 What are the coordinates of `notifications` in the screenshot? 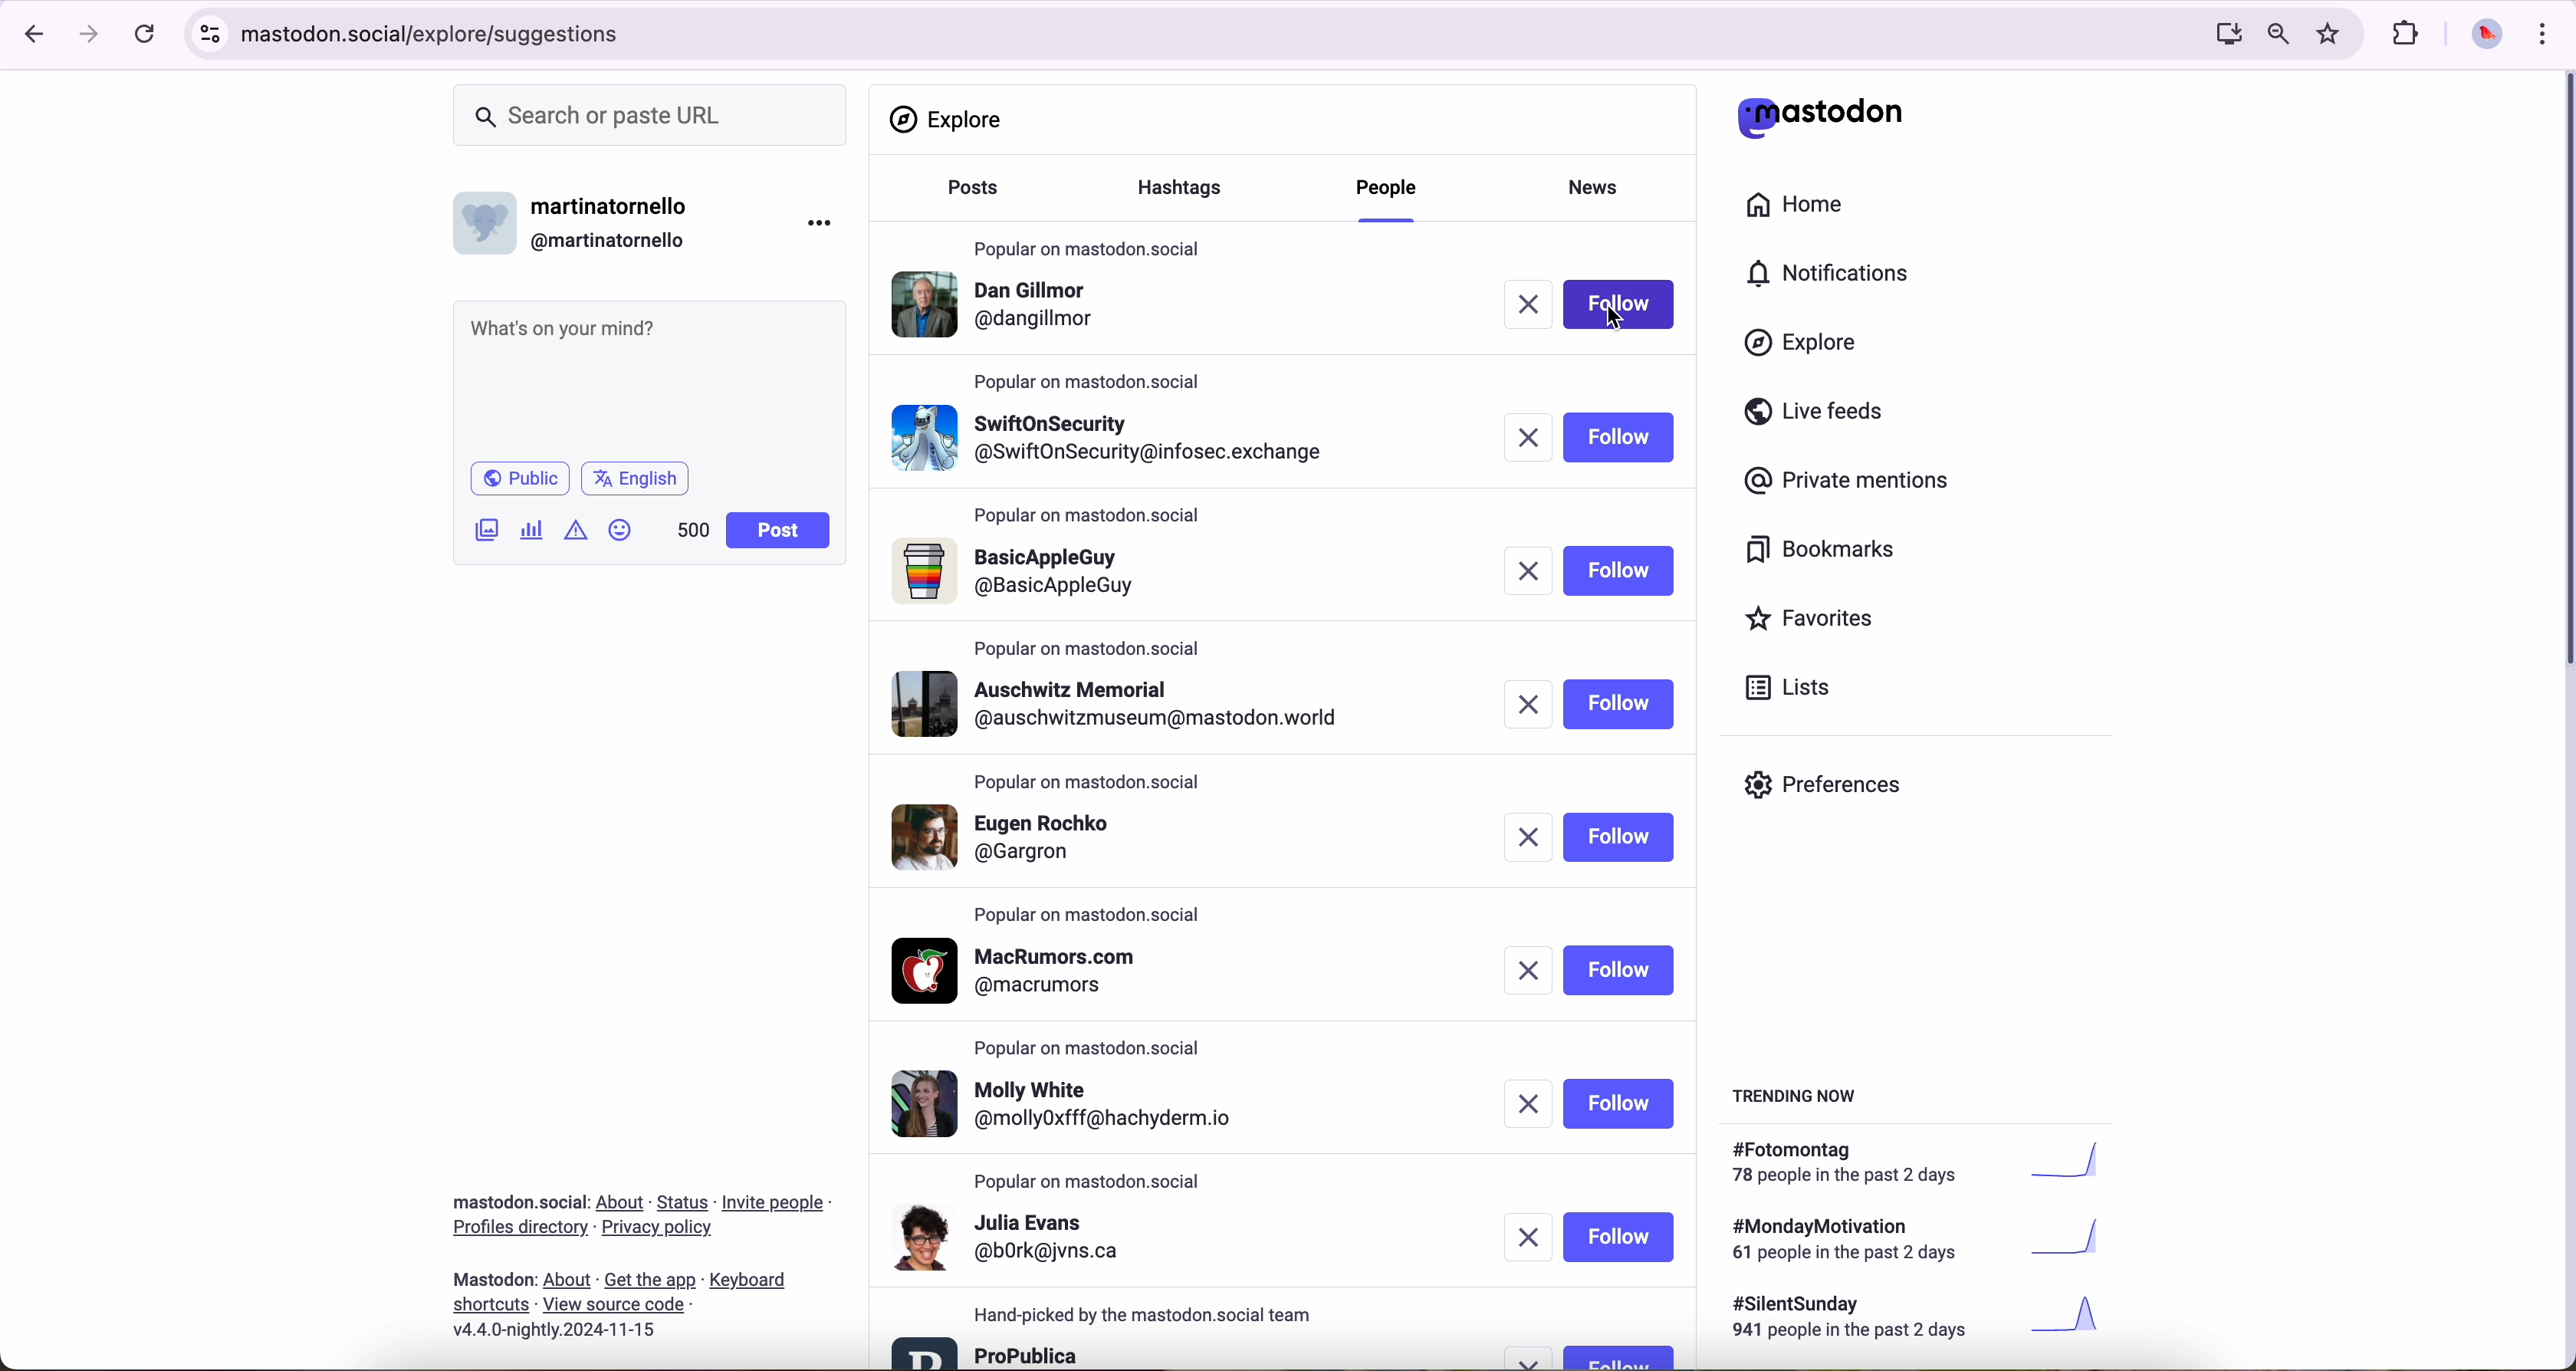 It's located at (1837, 275).